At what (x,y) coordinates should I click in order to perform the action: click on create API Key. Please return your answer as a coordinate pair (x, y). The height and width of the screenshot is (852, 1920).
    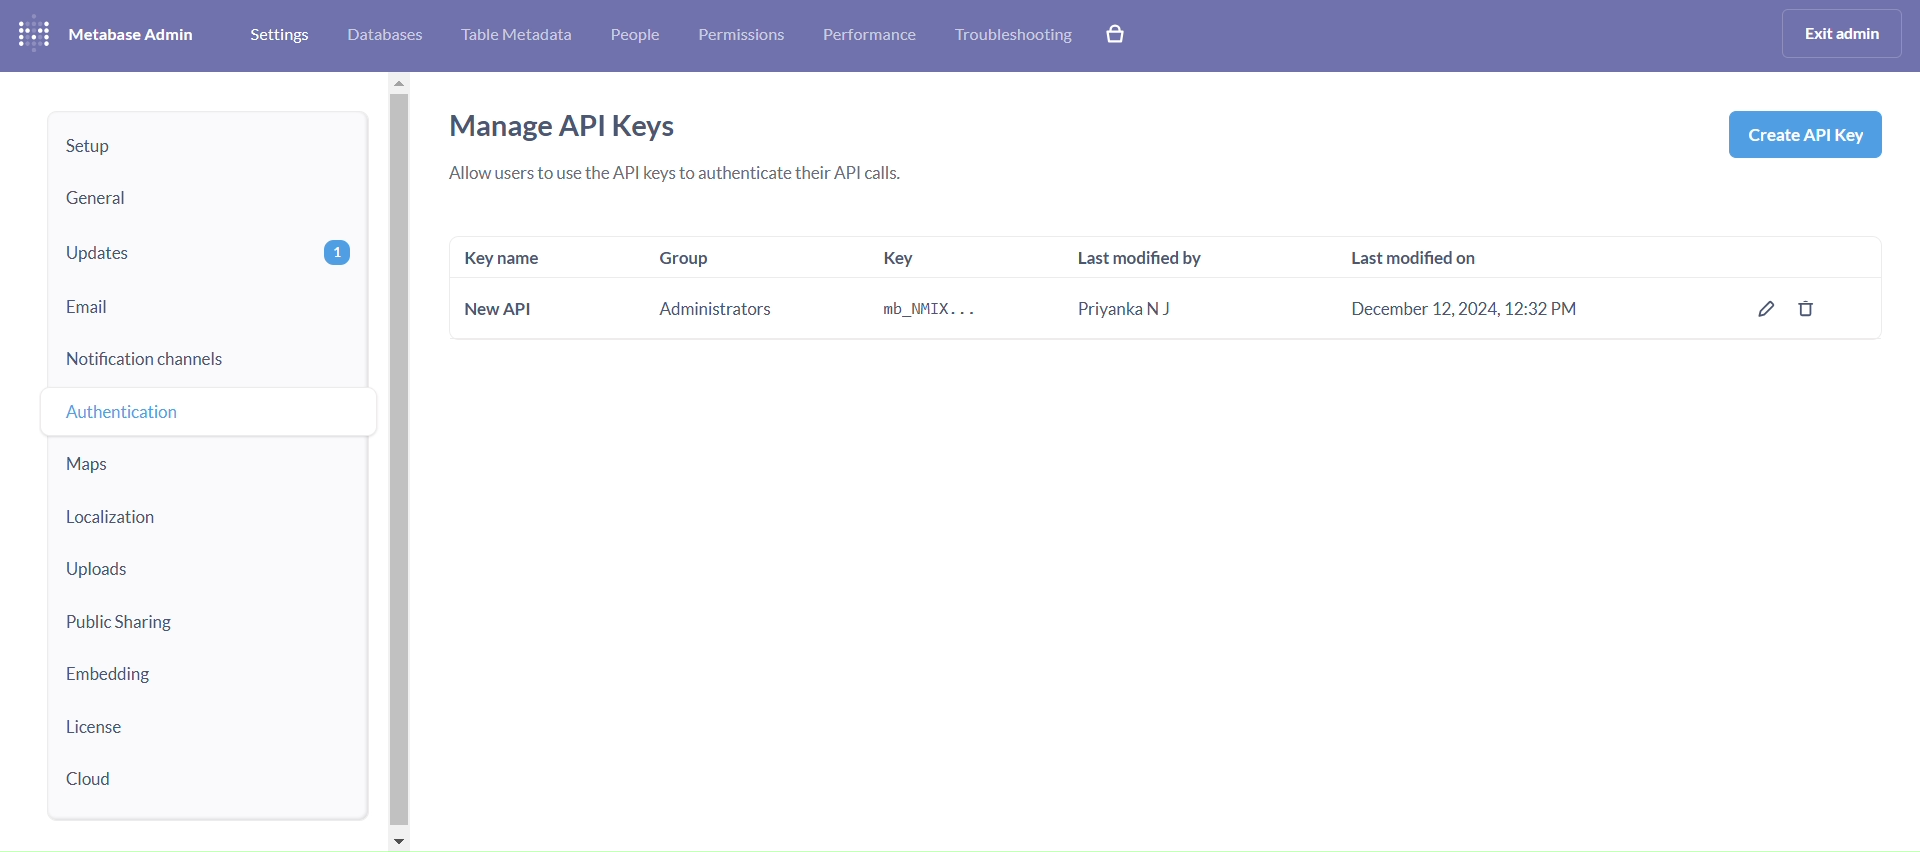
    Looking at the image, I should click on (1809, 134).